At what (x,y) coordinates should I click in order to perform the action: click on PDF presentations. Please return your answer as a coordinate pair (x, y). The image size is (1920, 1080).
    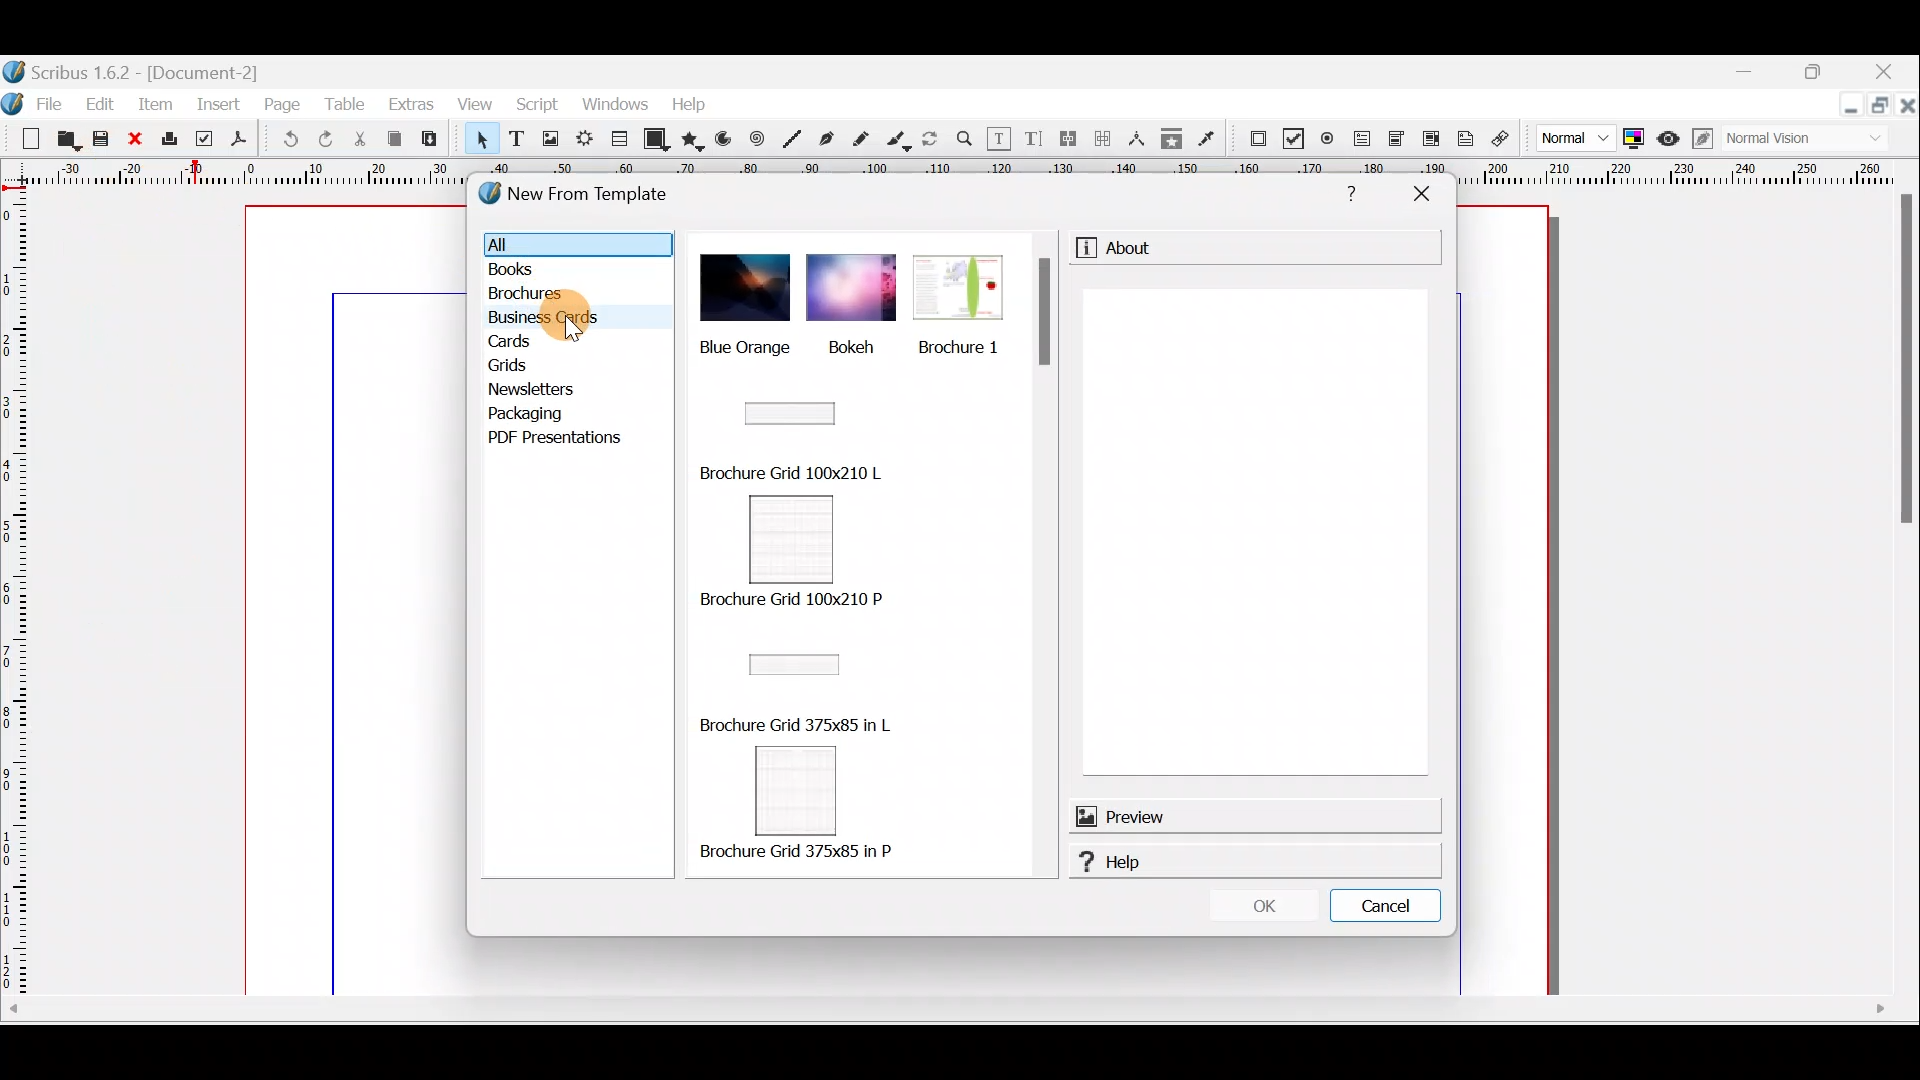
    Looking at the image, I should click on (571, 441).